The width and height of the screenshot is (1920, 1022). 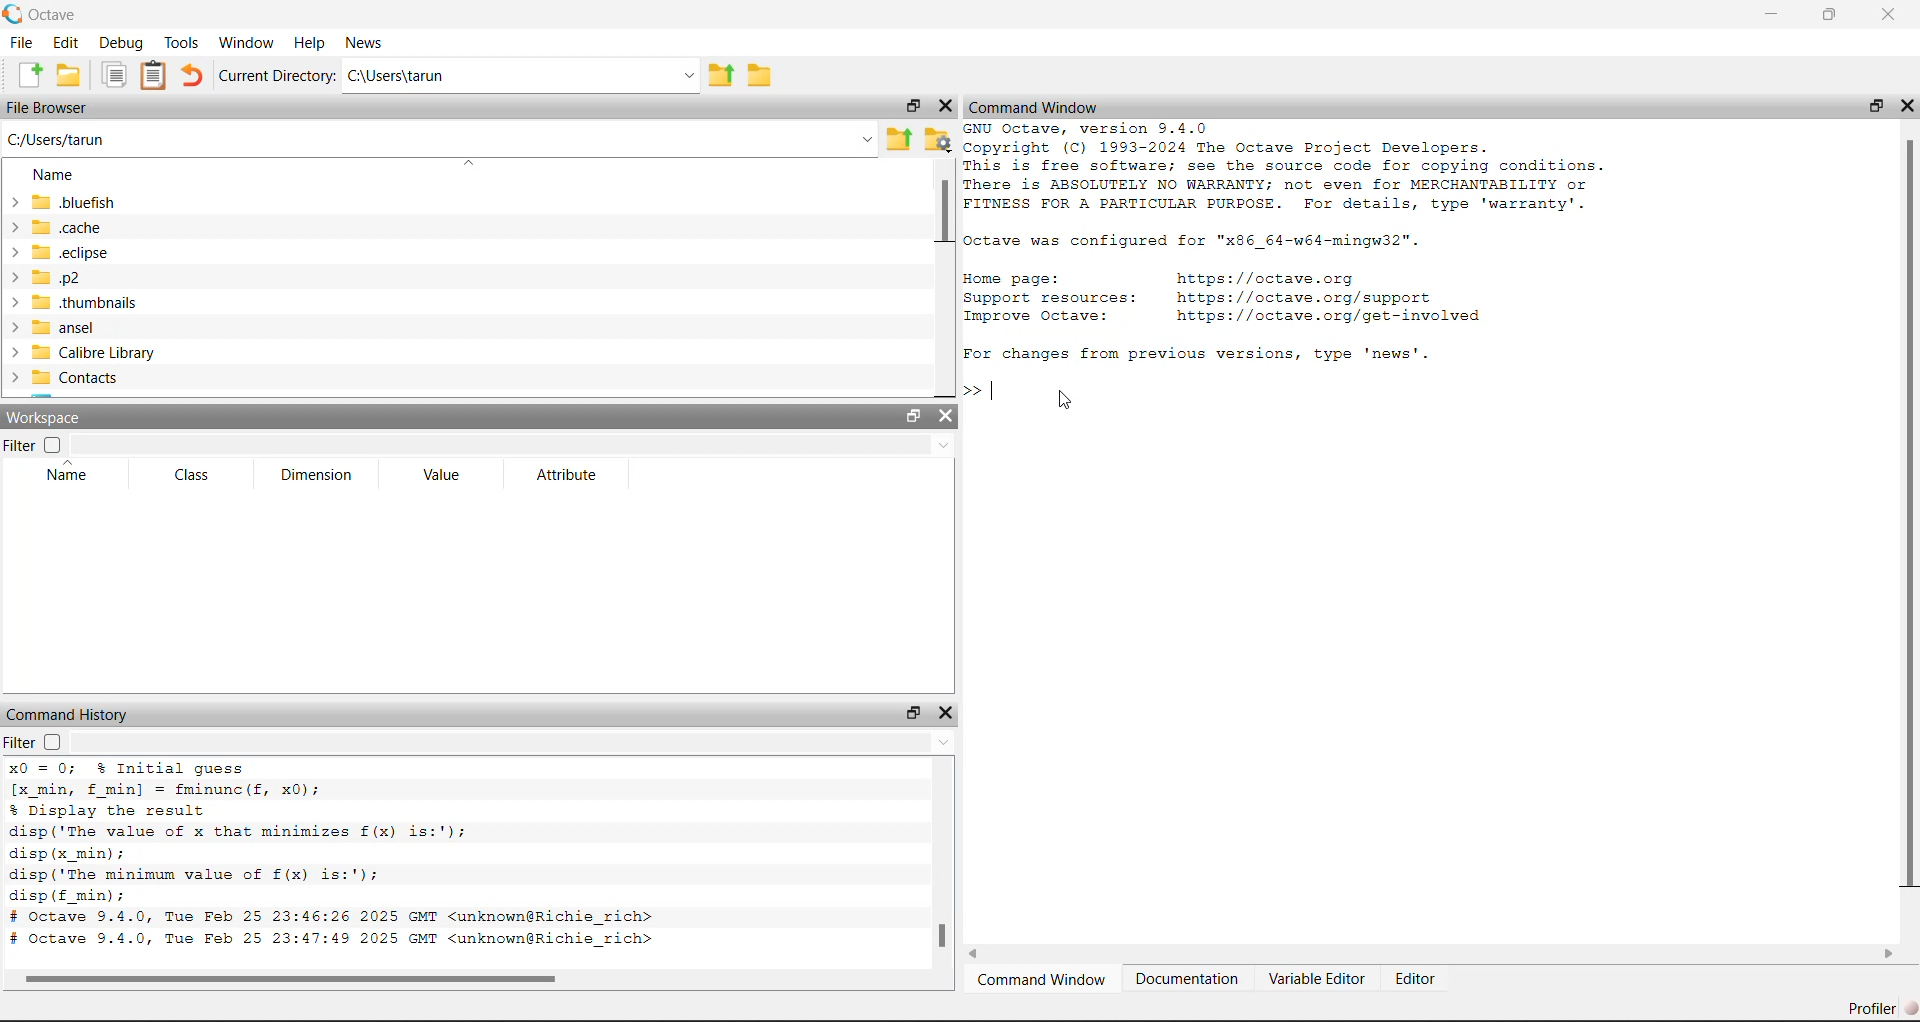 What do you see at coordinates (60, 228) in the screenshot?
I see `> _cache` at bounding box center [60, 228].